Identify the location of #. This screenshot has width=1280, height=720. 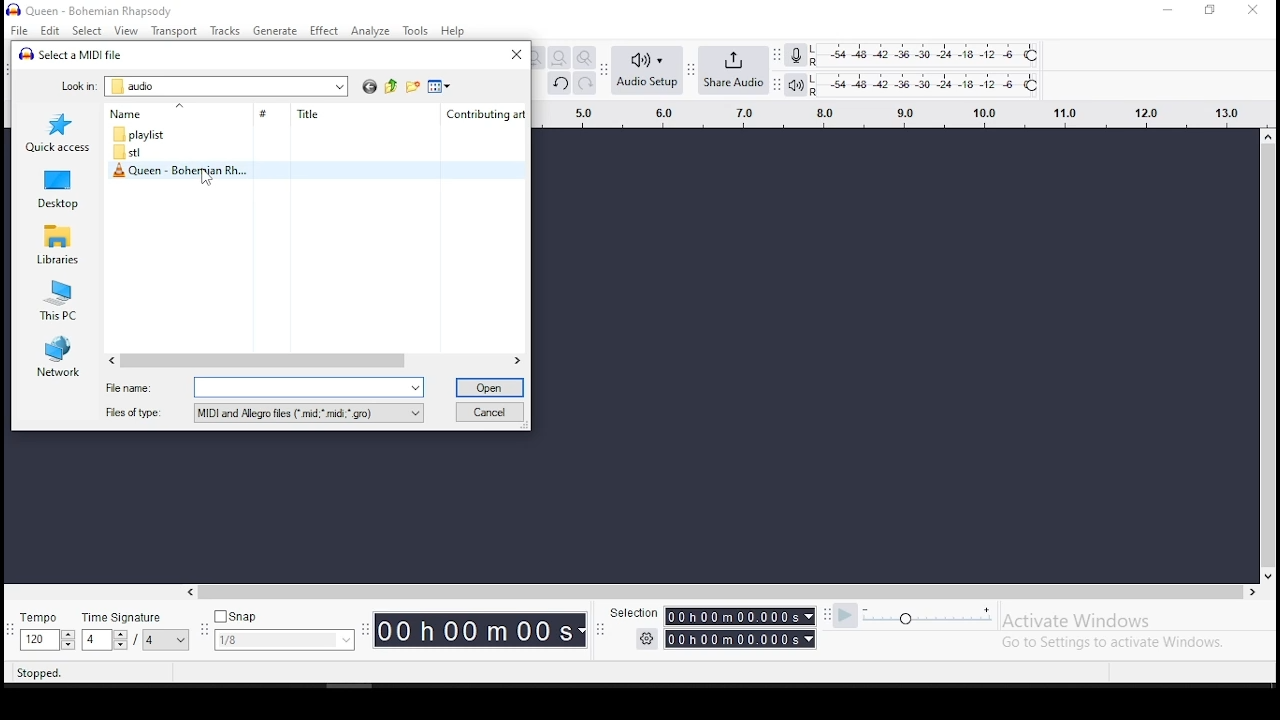
(263, 111).